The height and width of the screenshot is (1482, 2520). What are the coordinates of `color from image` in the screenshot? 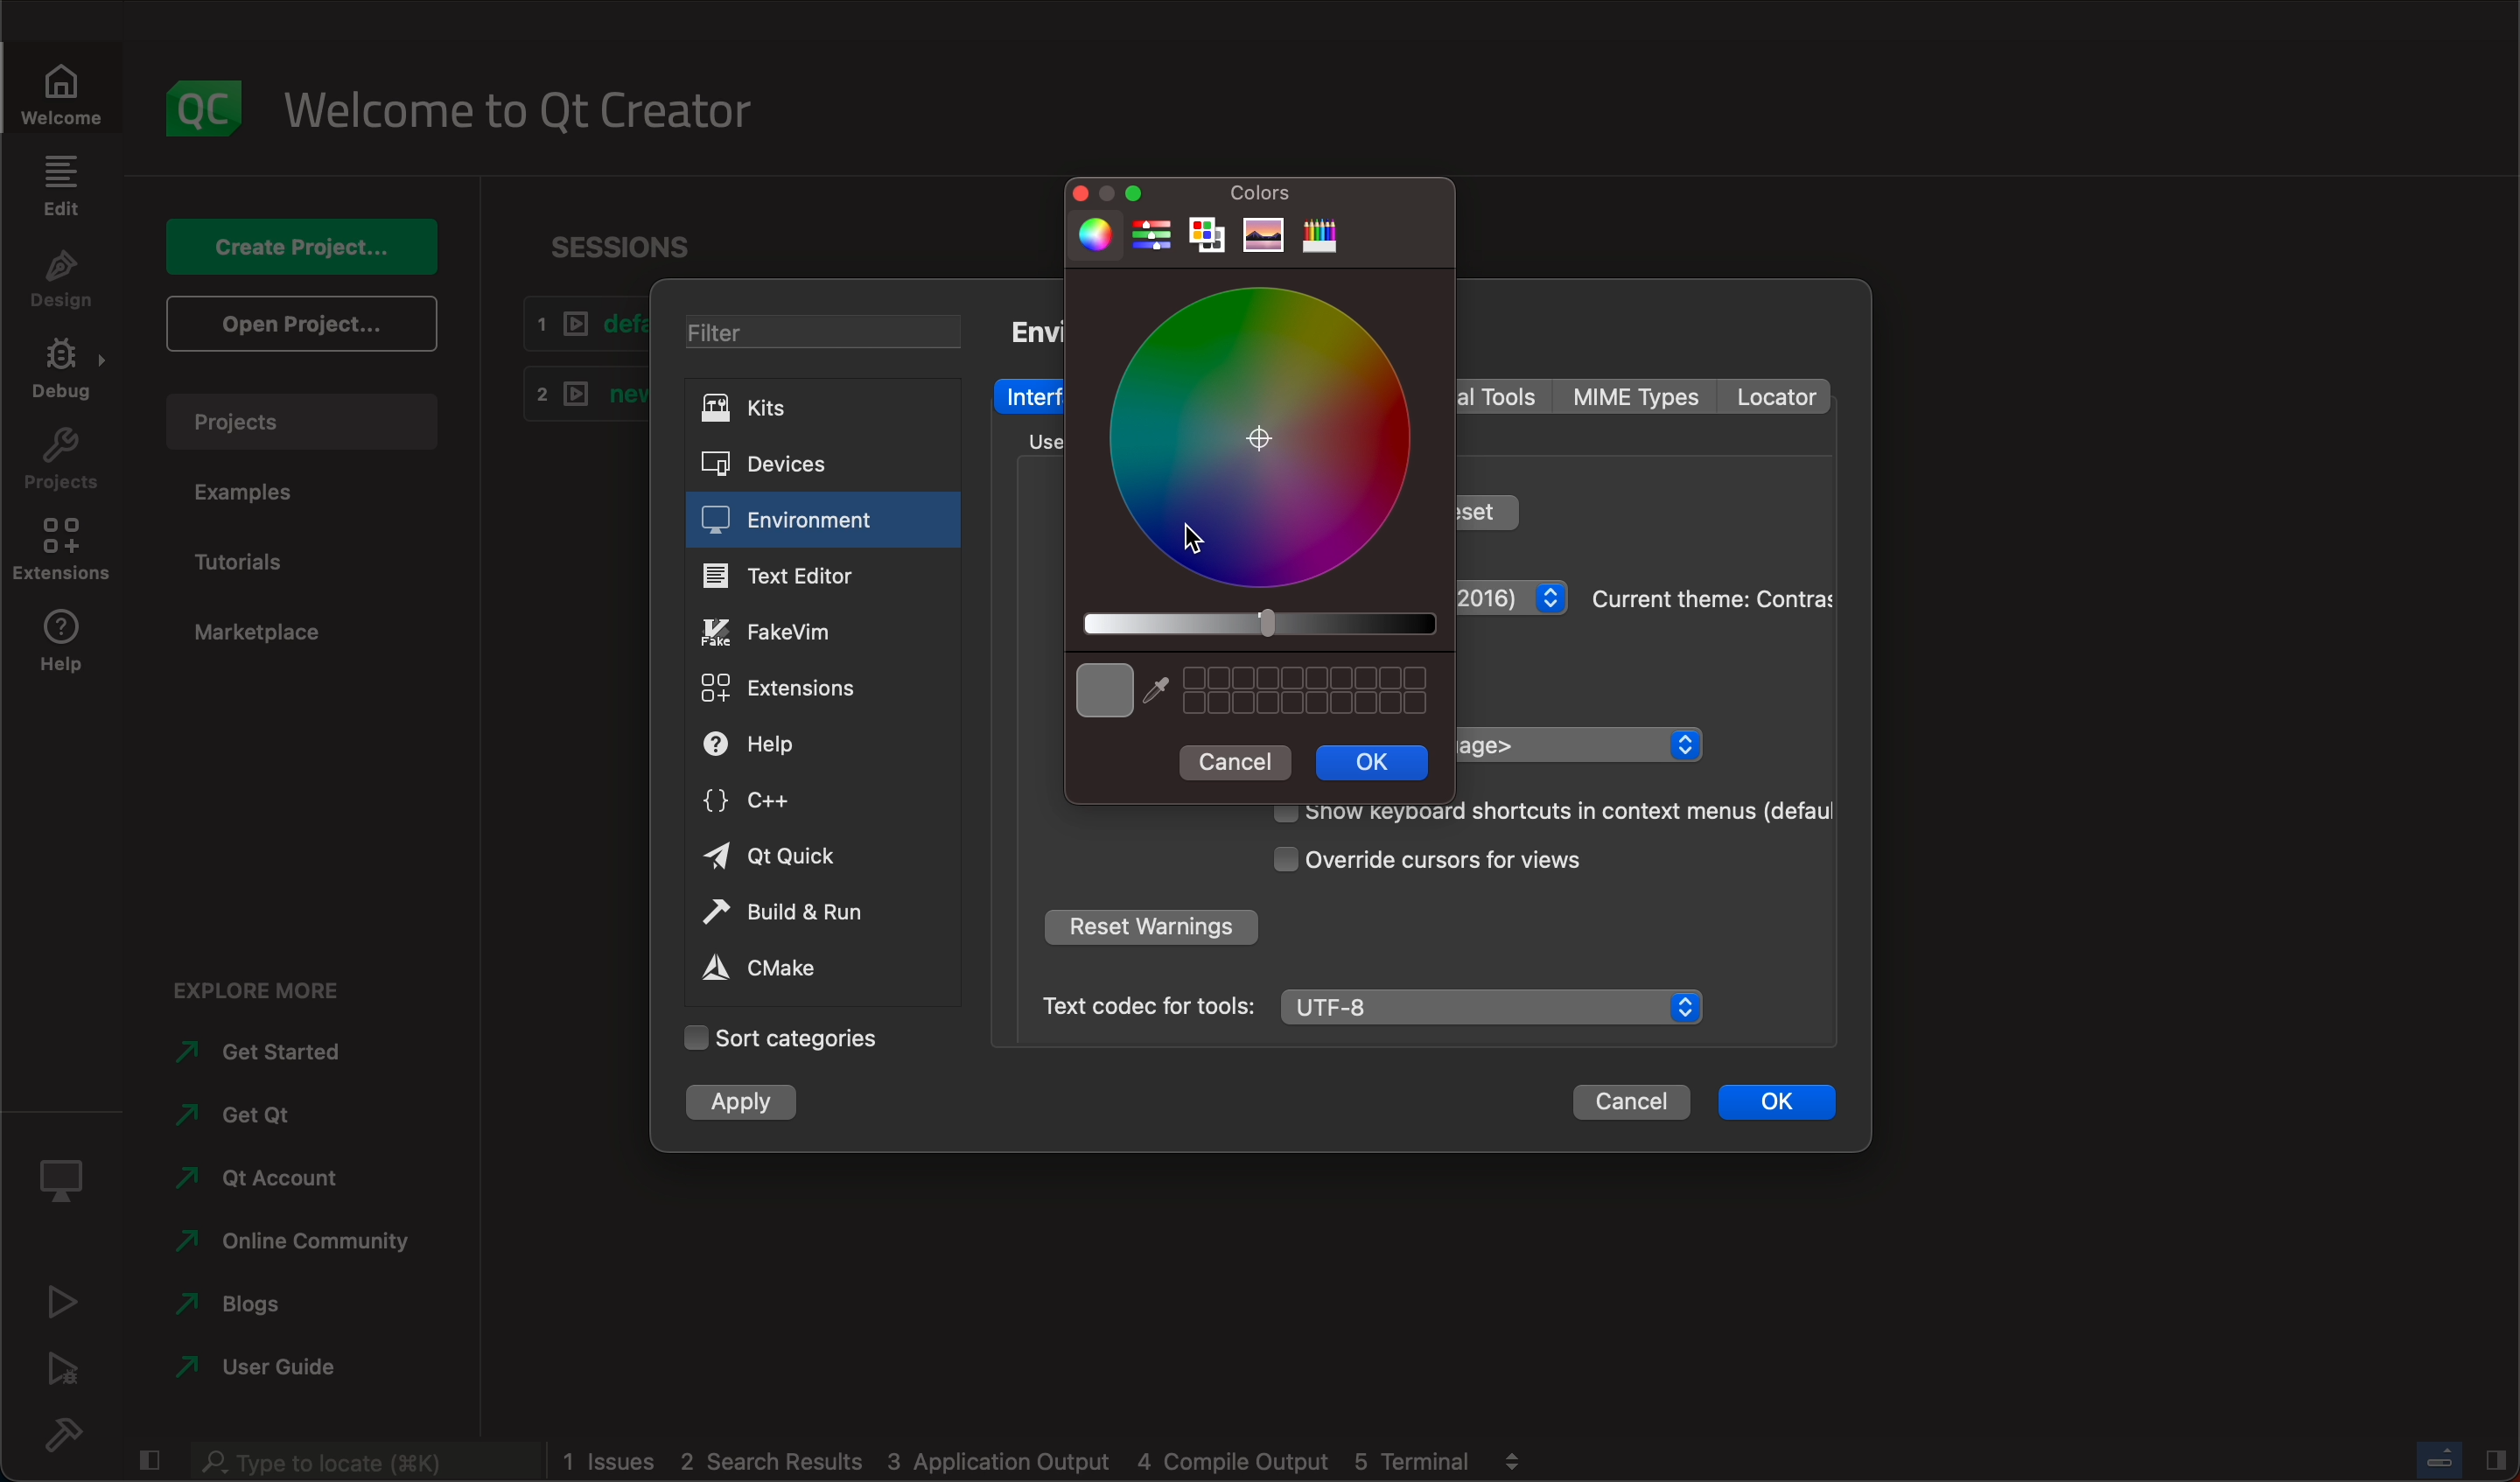 It's located at (1264, 236).